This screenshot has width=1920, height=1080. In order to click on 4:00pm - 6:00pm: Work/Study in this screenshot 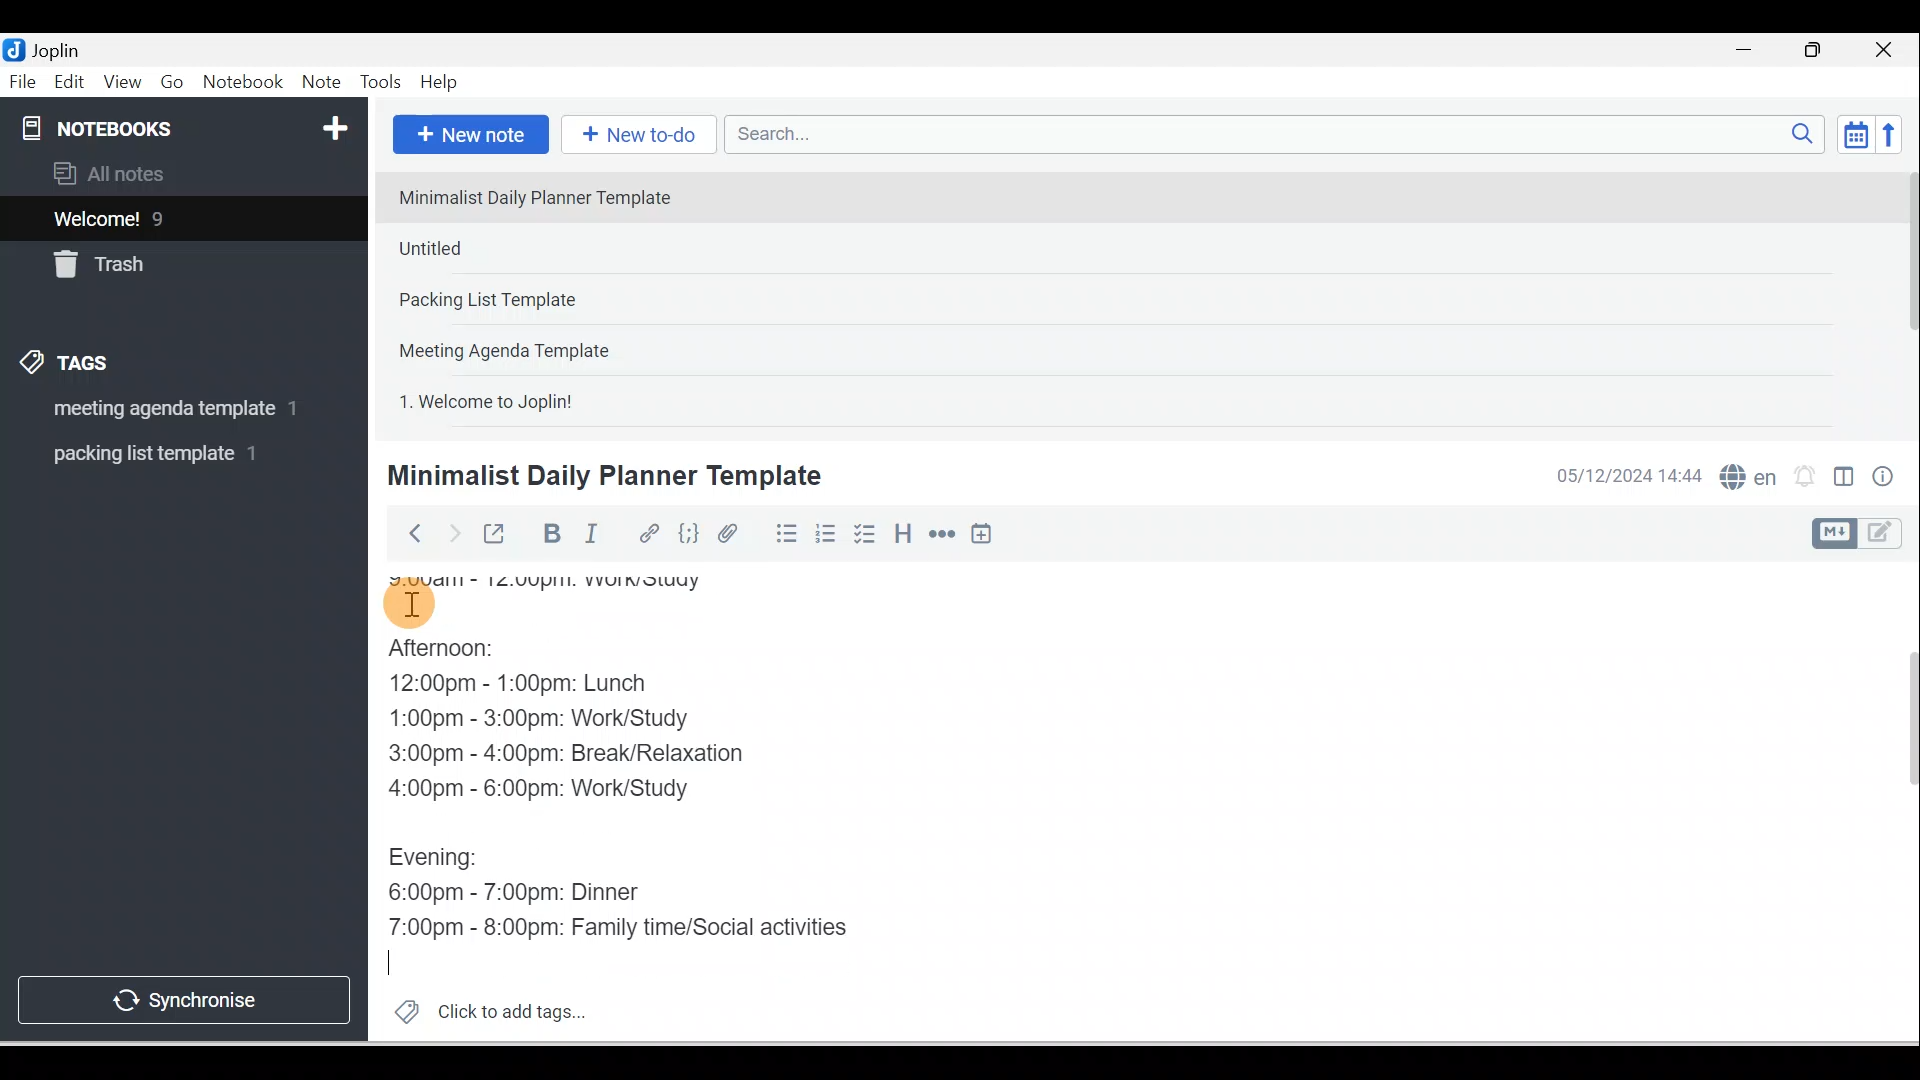, I will do `click(544, 788)`.